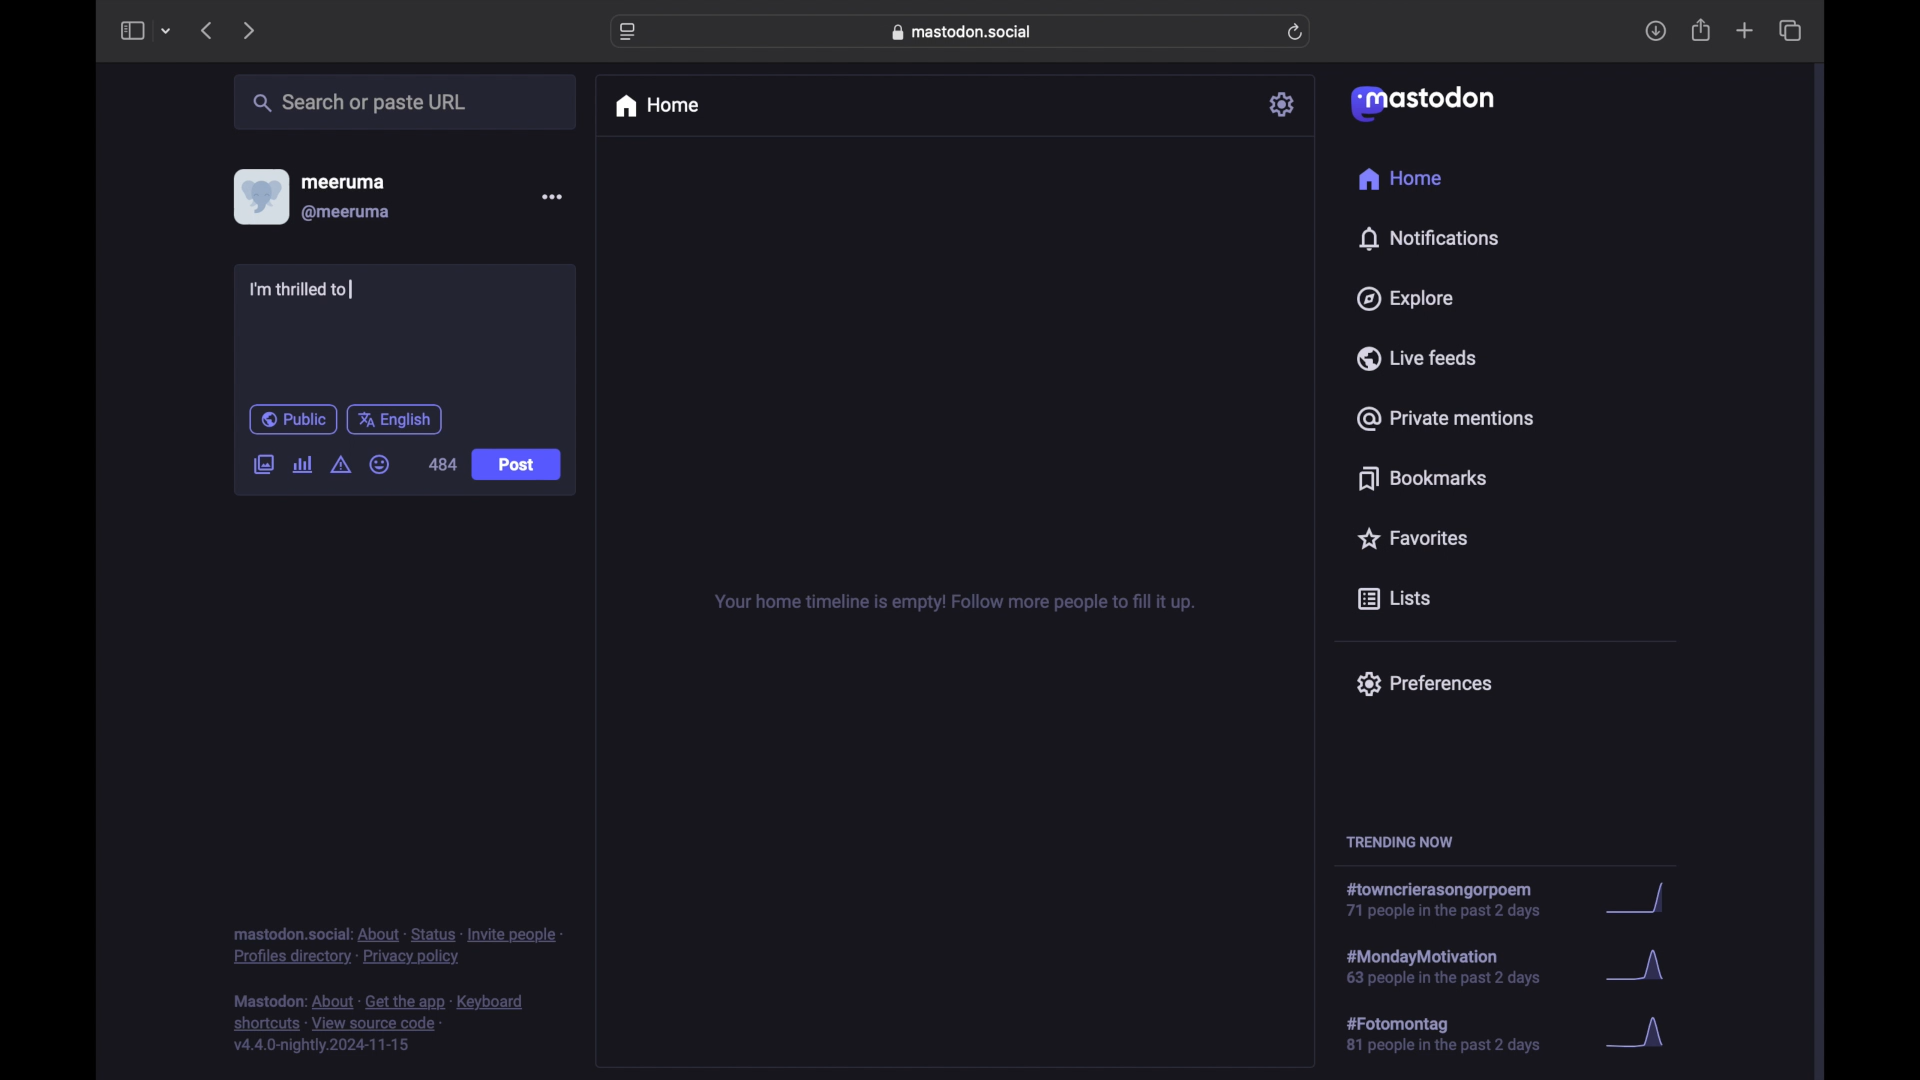  I want to click on hashtag trend, so click(1451, 900).